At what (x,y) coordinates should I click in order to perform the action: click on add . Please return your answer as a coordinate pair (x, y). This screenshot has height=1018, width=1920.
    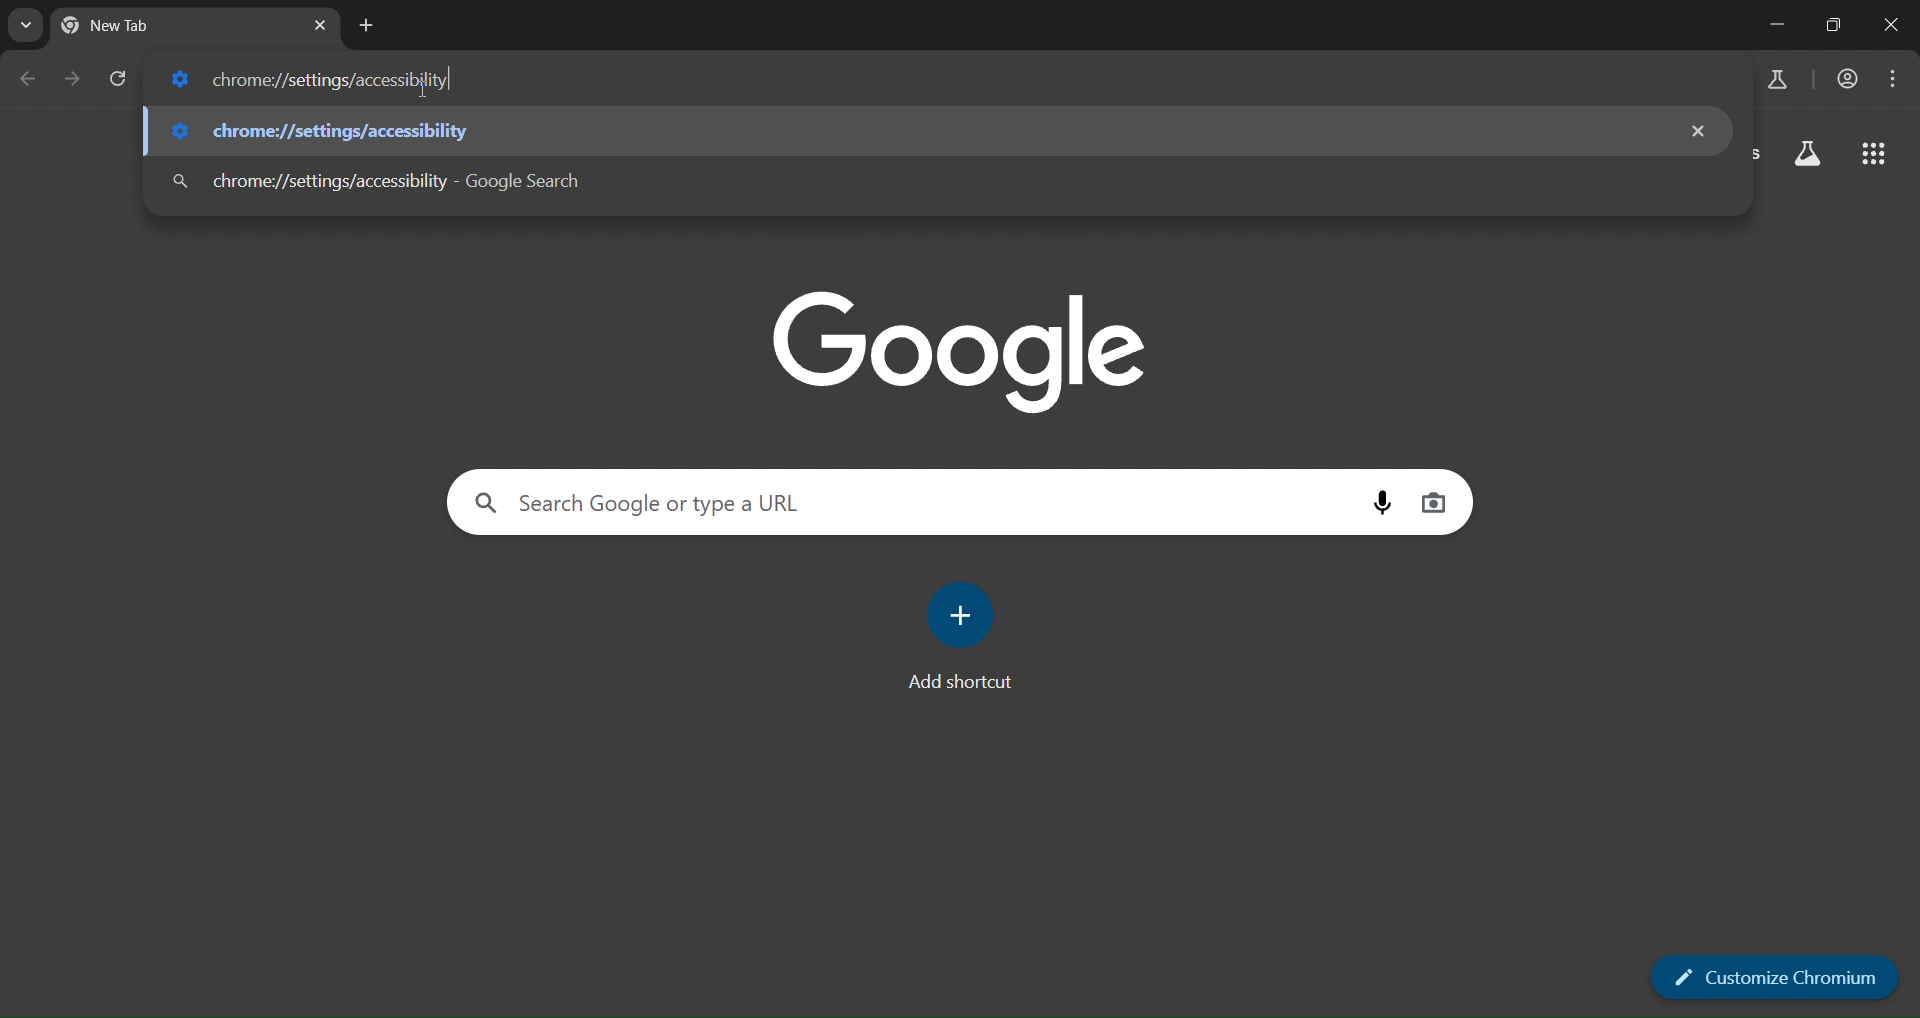
    Looking at the image, I should click on (965, 614).